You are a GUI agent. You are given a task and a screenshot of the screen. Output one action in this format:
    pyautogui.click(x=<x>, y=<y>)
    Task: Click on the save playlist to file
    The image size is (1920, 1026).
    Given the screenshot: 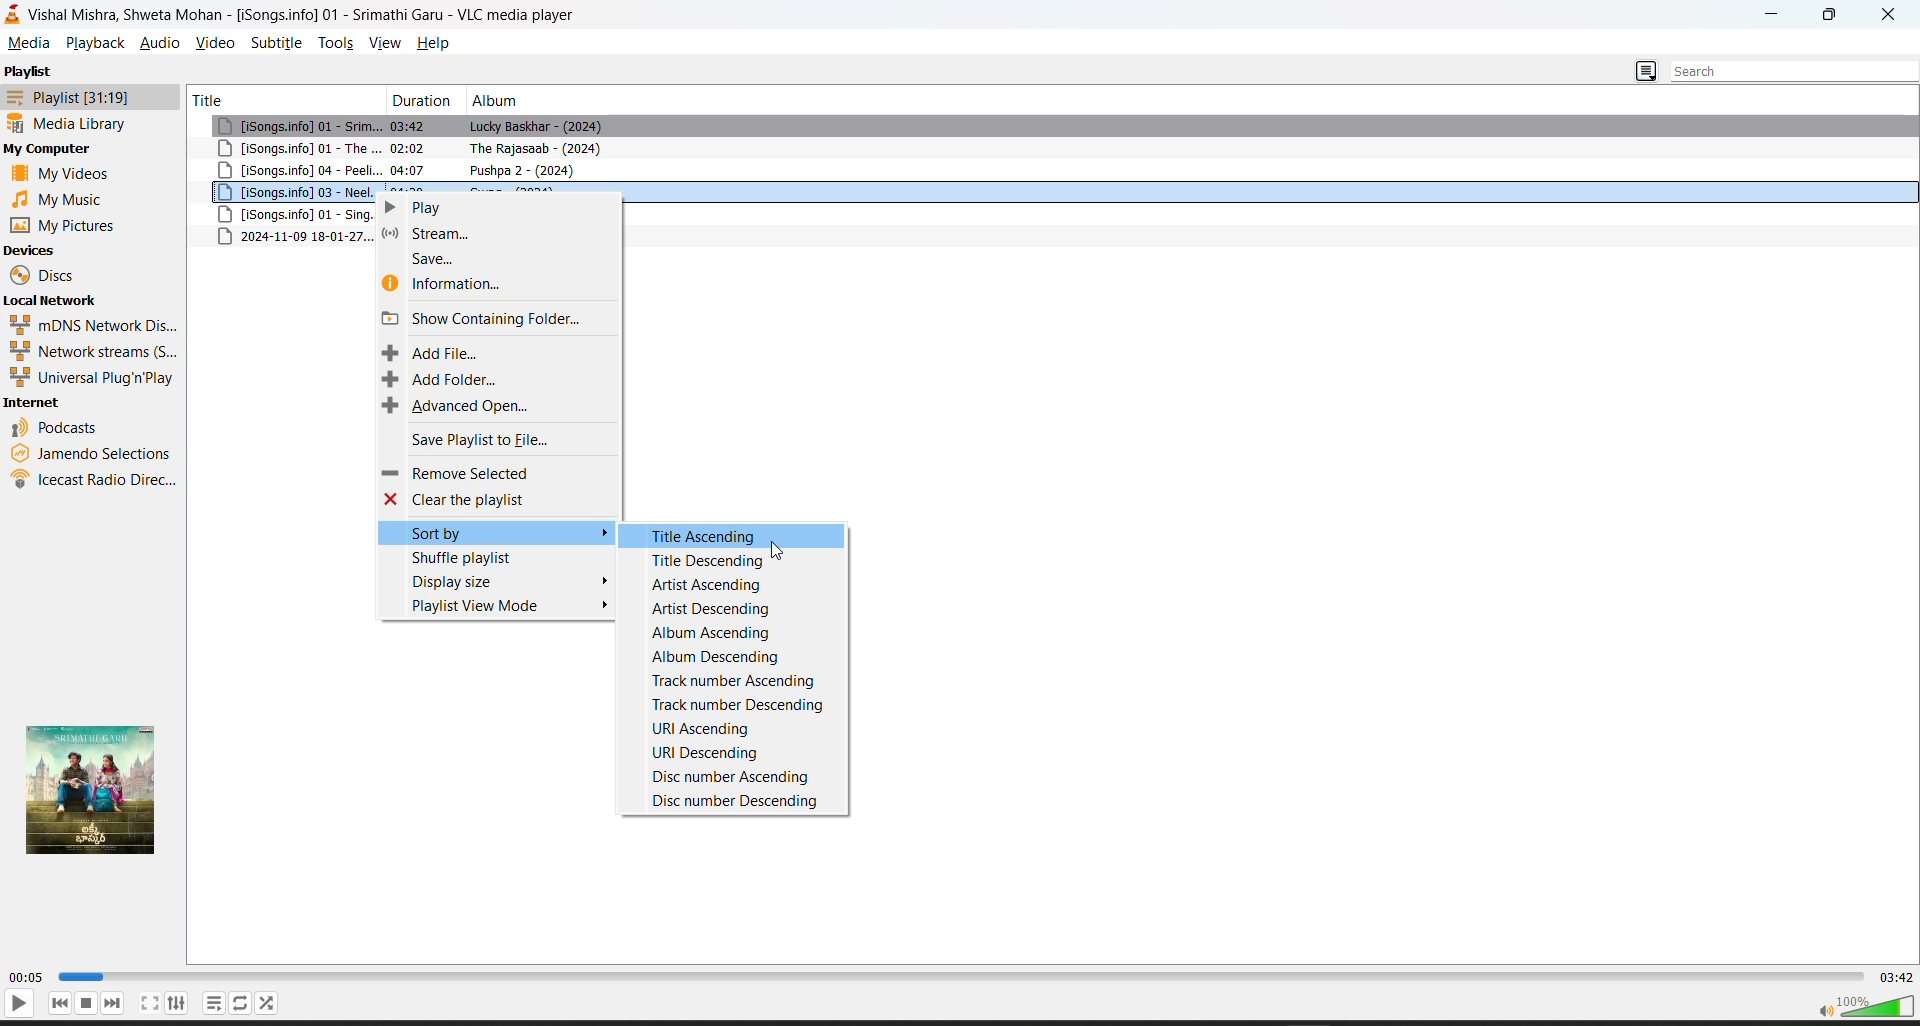 What is the action you would take?
    pyautogui.click(x=499, y=438)
    